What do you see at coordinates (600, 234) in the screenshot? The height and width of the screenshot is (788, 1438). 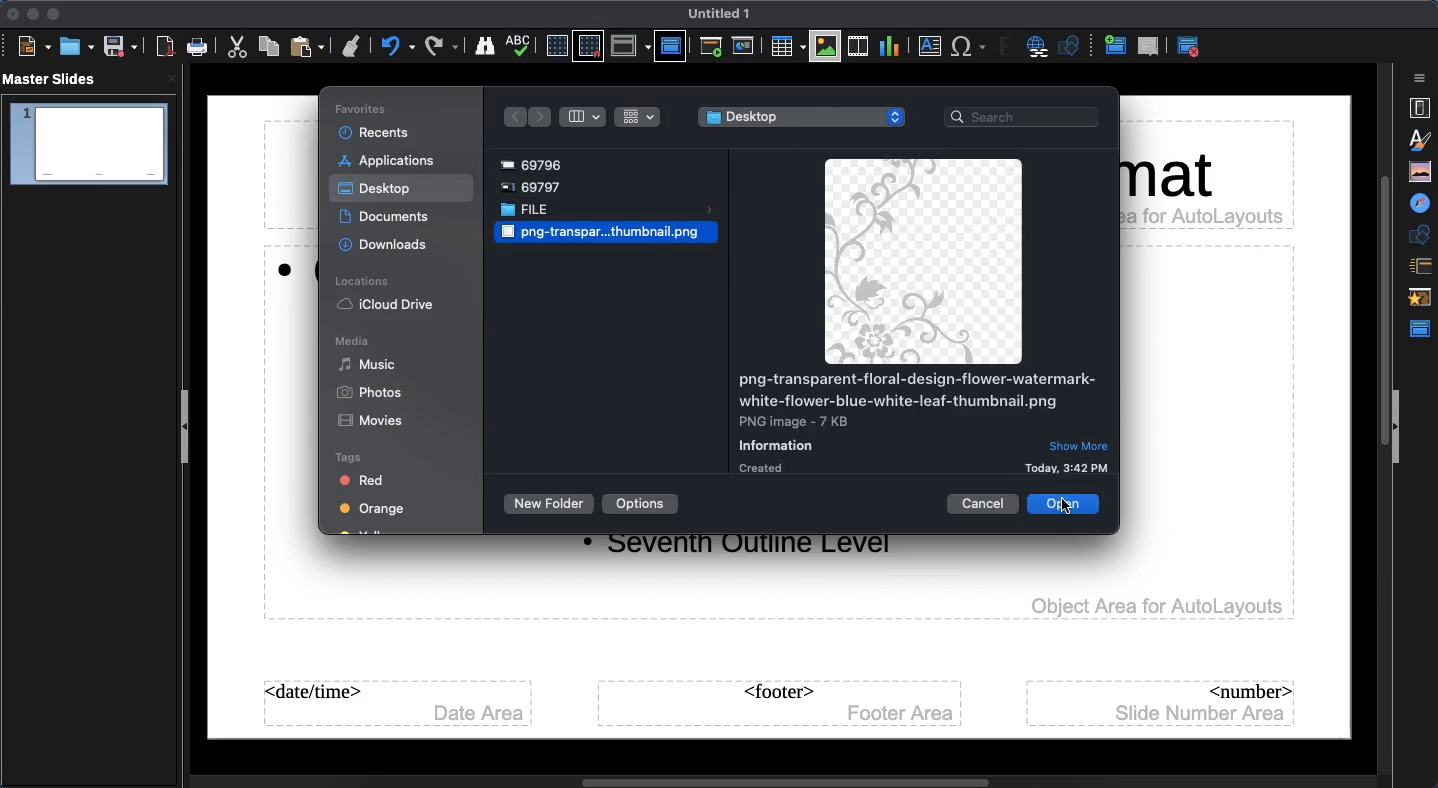 I see `Image` at bounding box center [600, 234].